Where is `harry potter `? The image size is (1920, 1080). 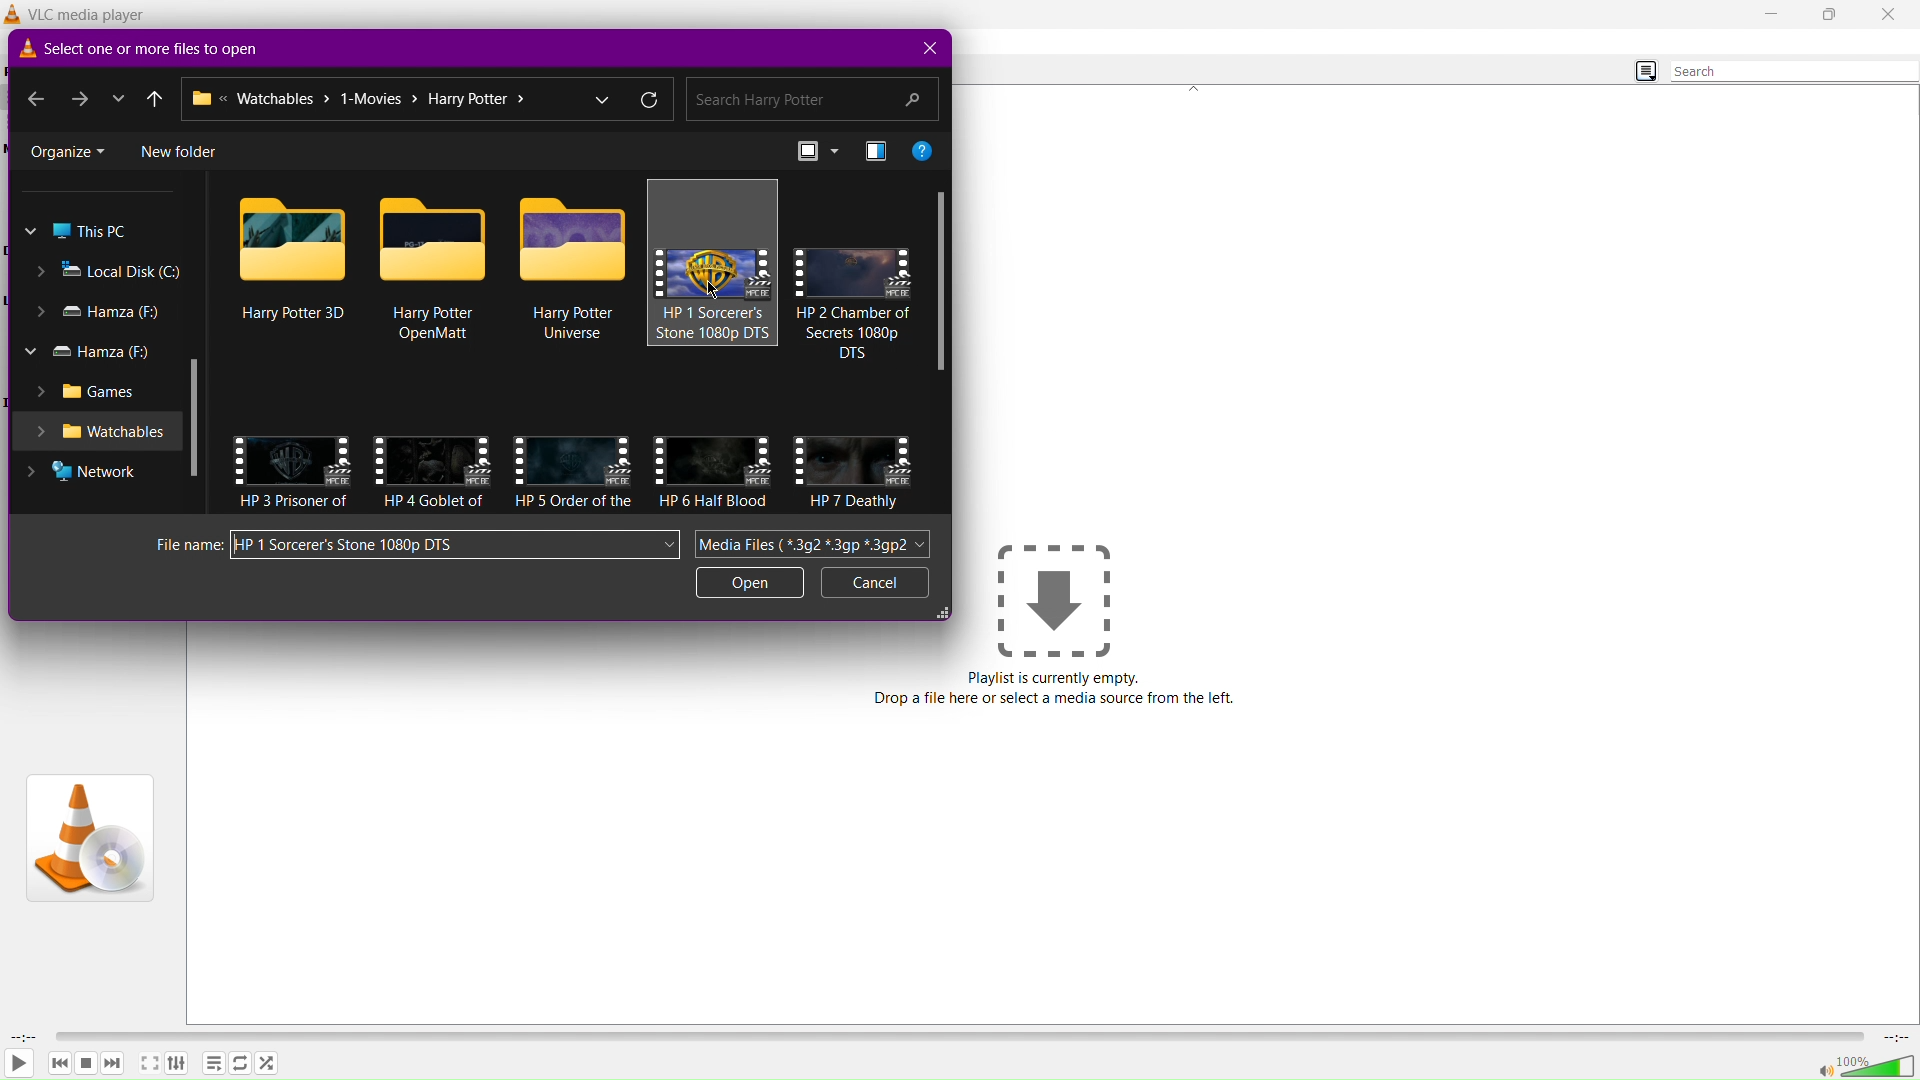 harry potter  is located at coordinates (434, 500).